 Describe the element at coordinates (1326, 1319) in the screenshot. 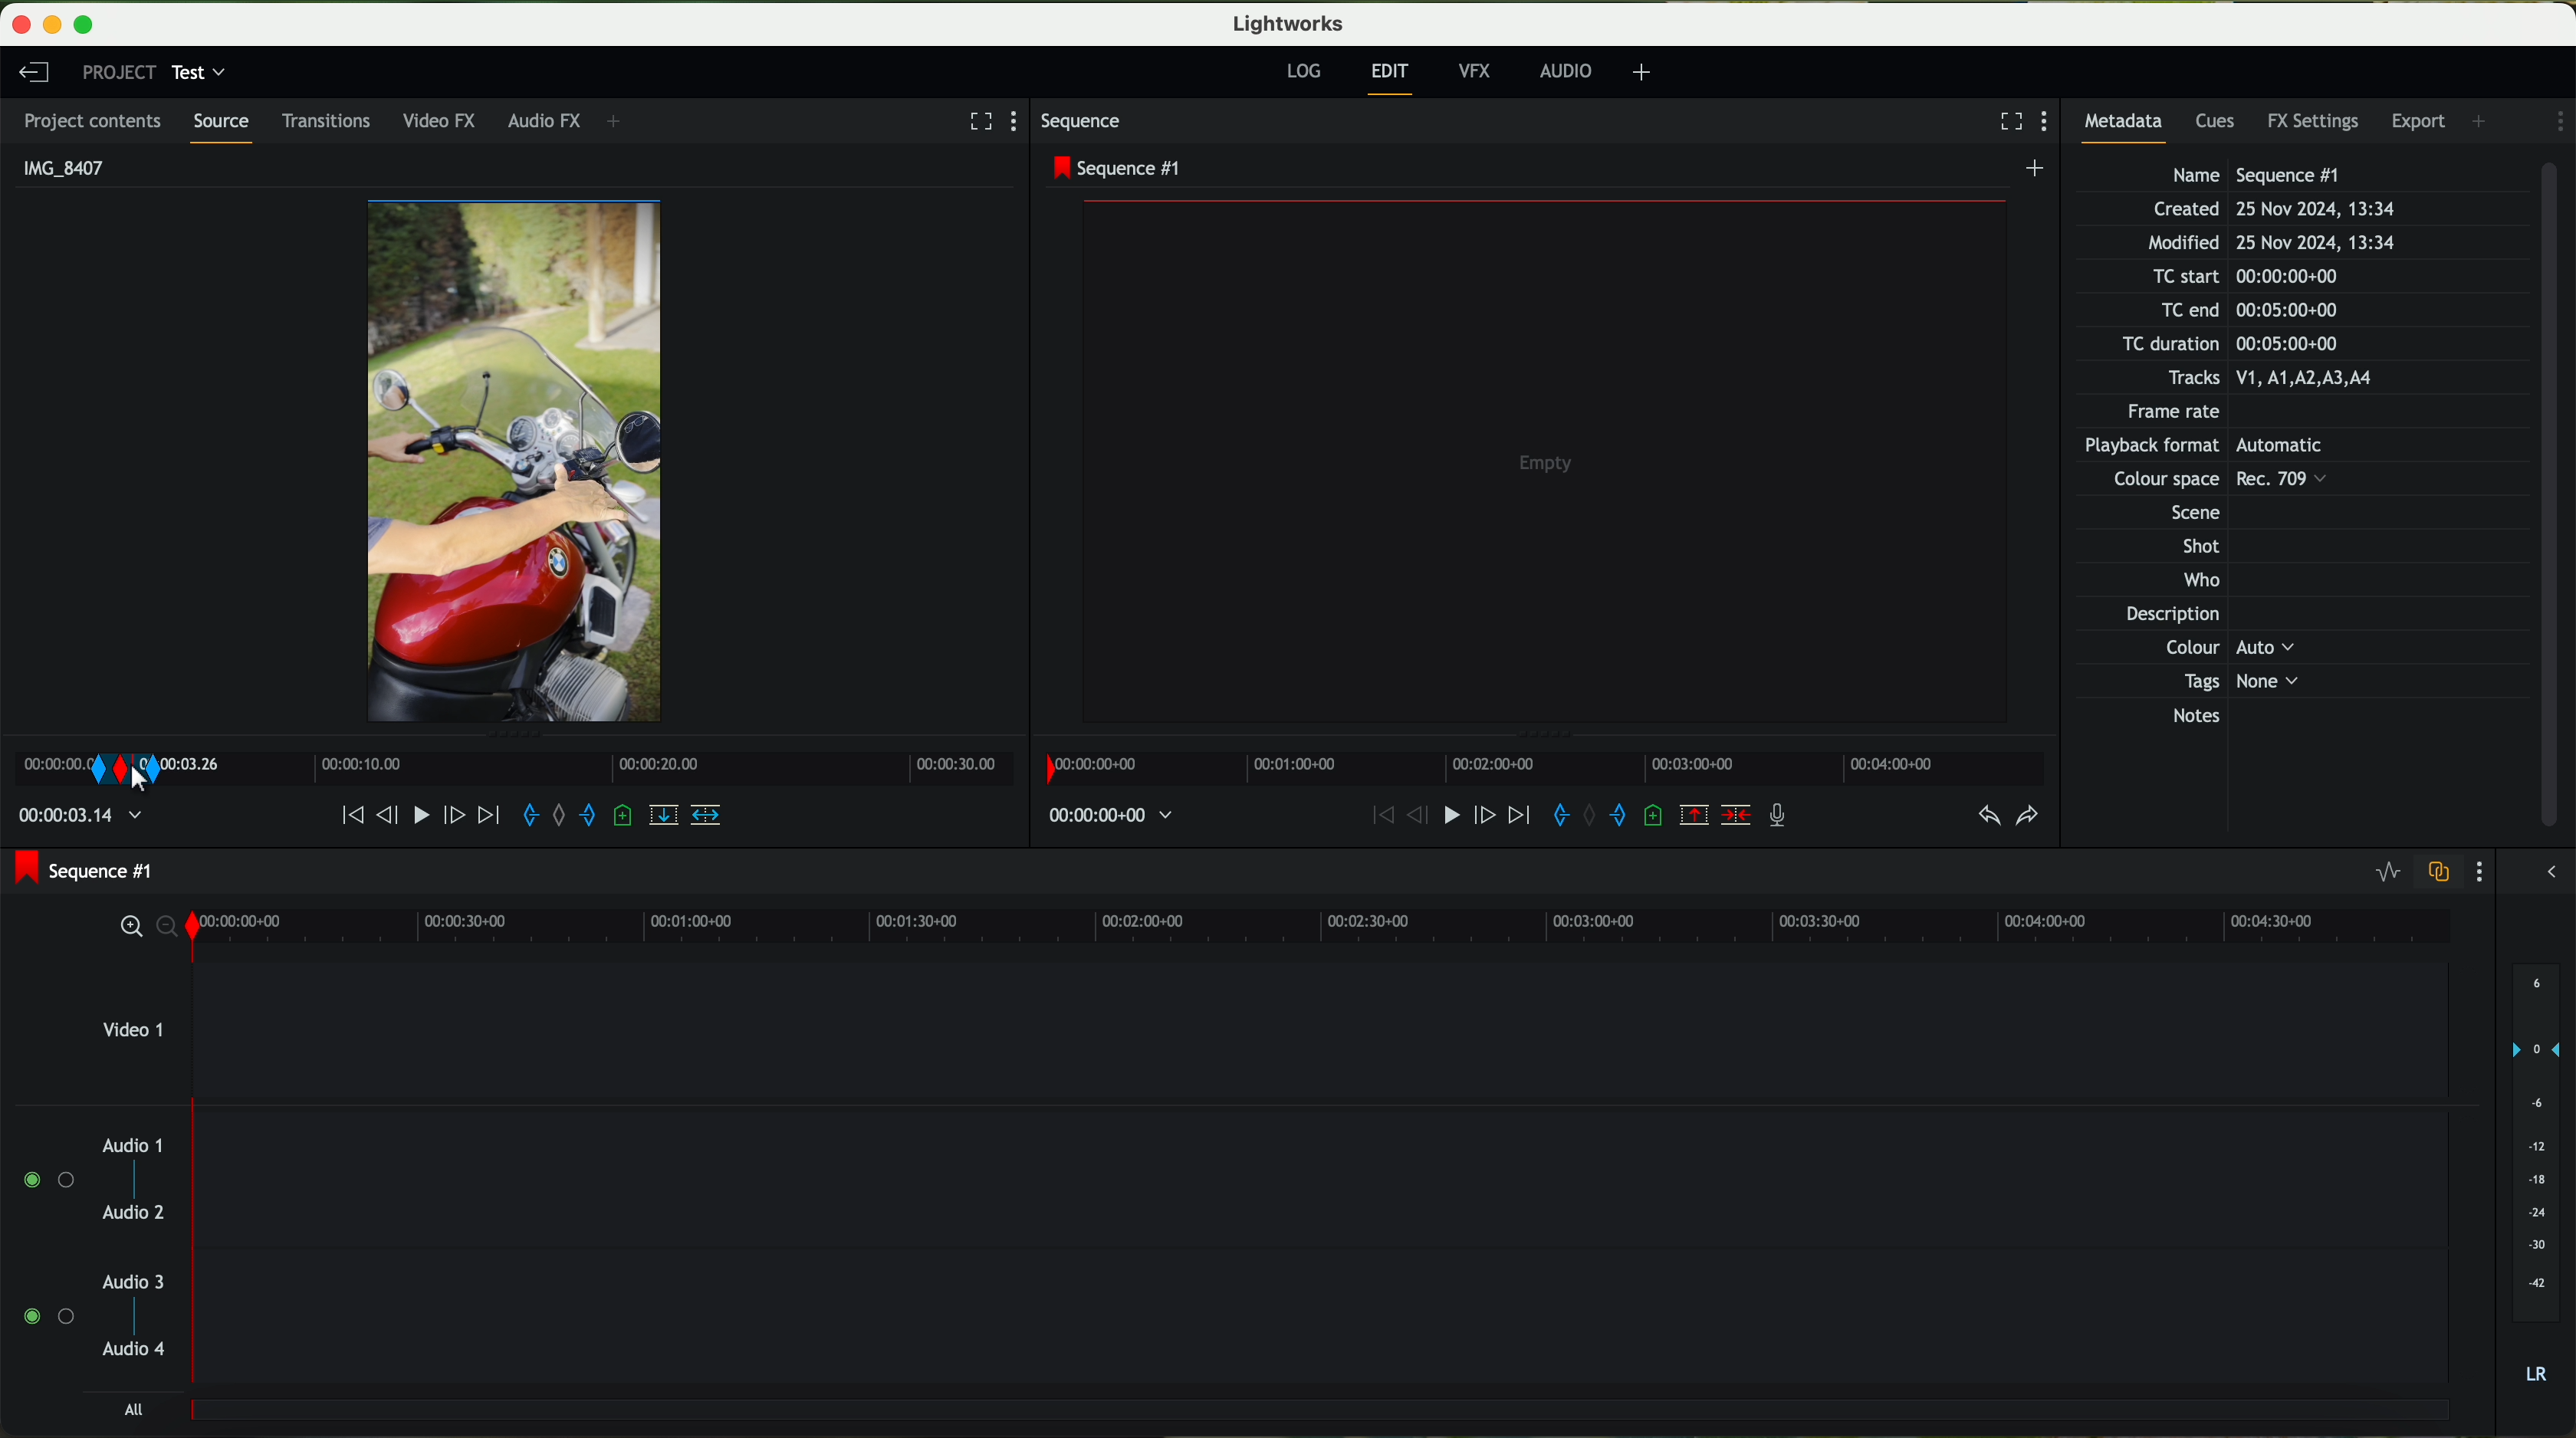

I see `track` at that location.